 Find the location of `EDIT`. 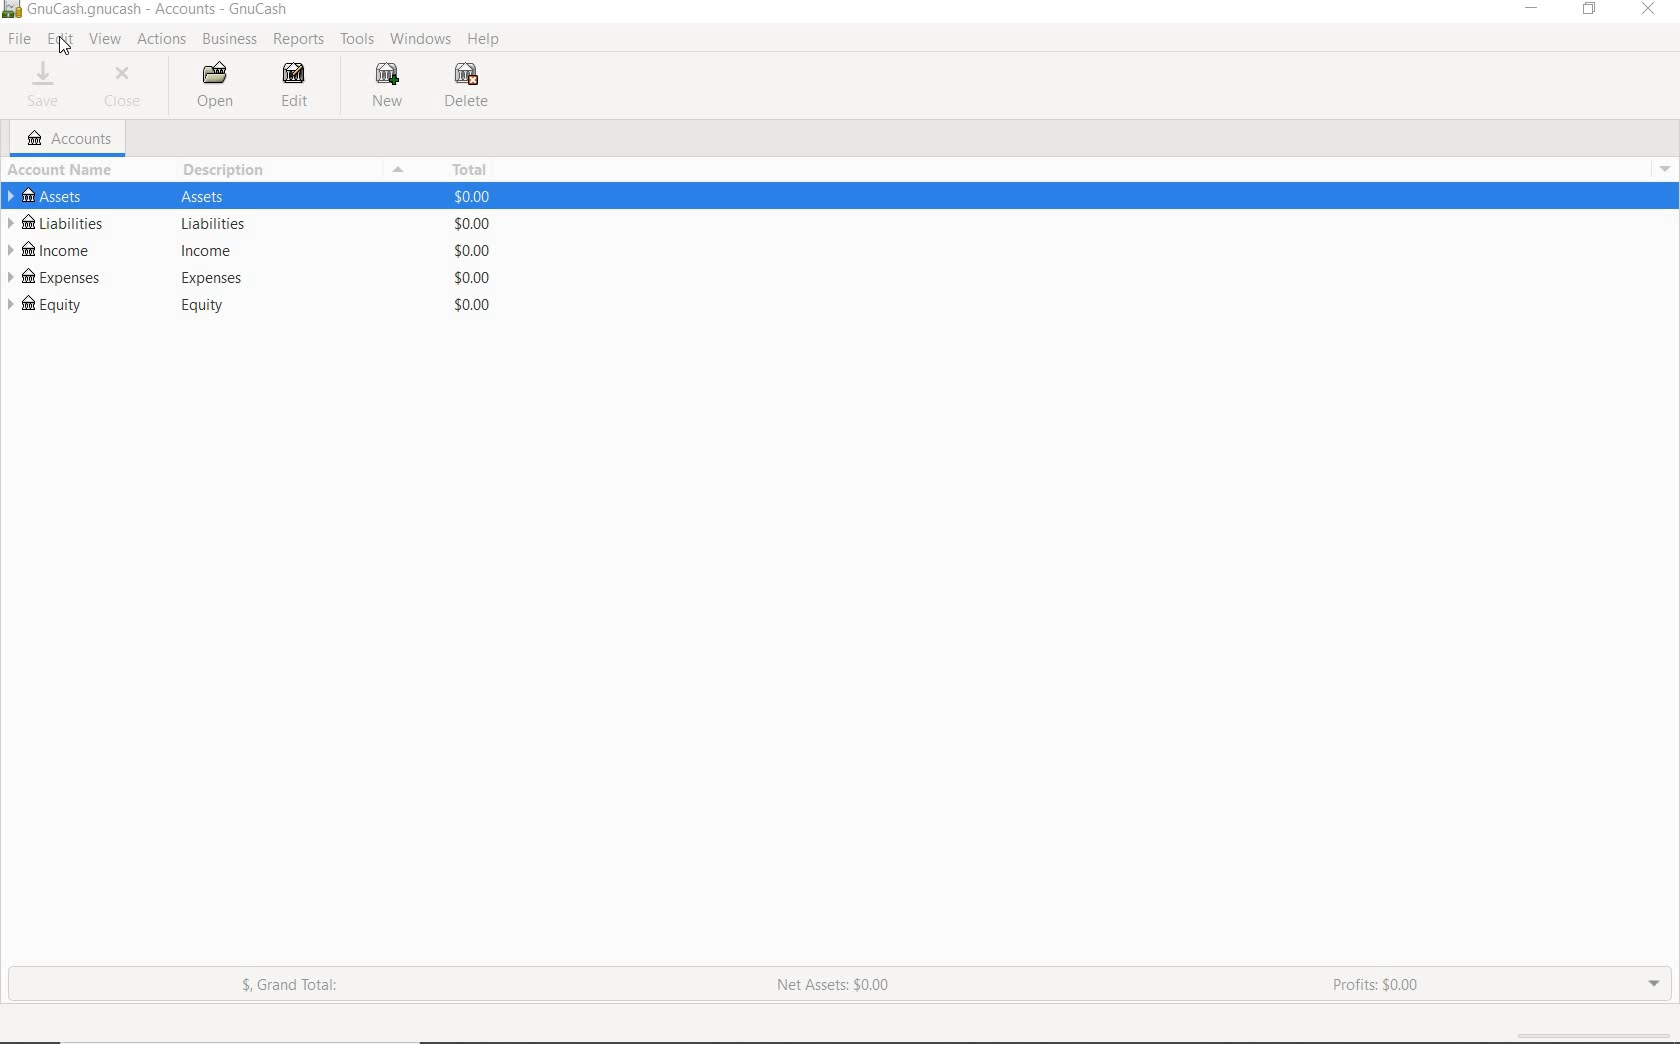

EDIT is located at coordinates (60, 40).